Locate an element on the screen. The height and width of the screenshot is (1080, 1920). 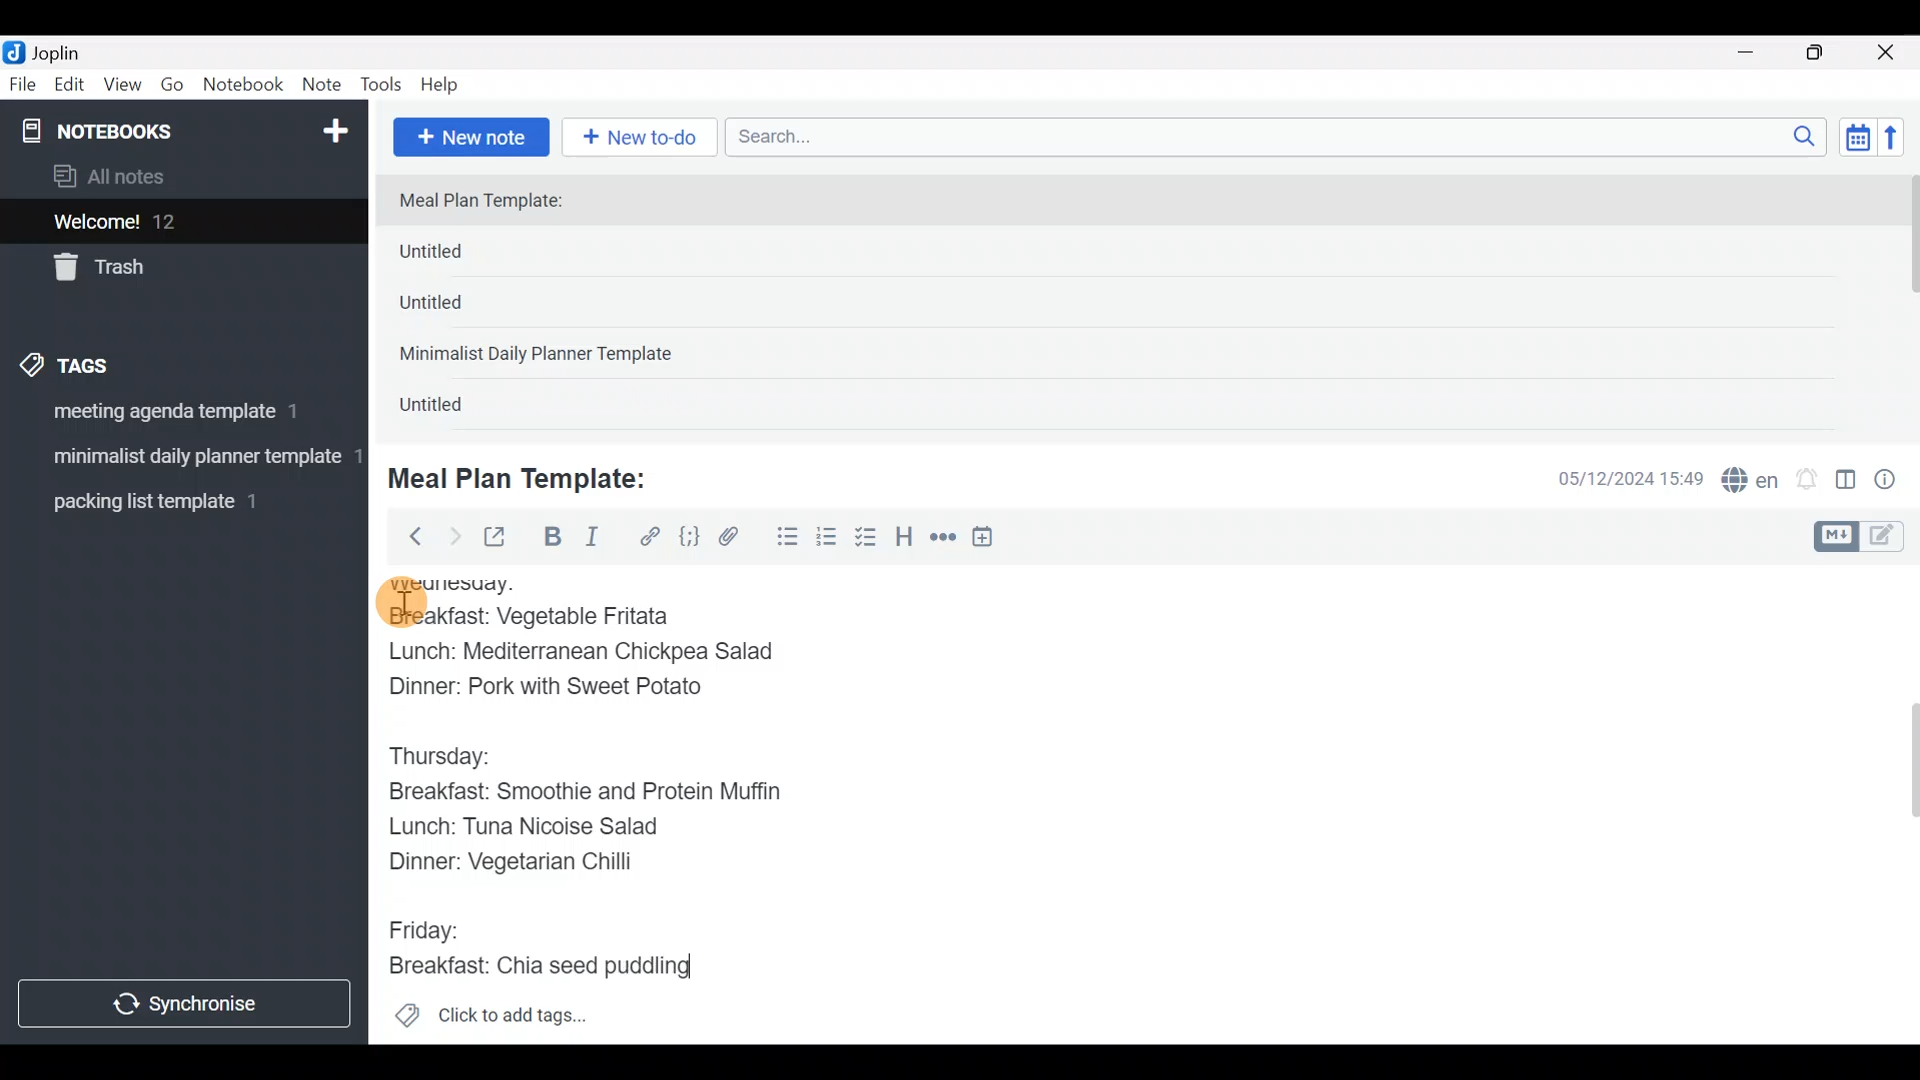
Joplin is located at coordinates (69, 50).